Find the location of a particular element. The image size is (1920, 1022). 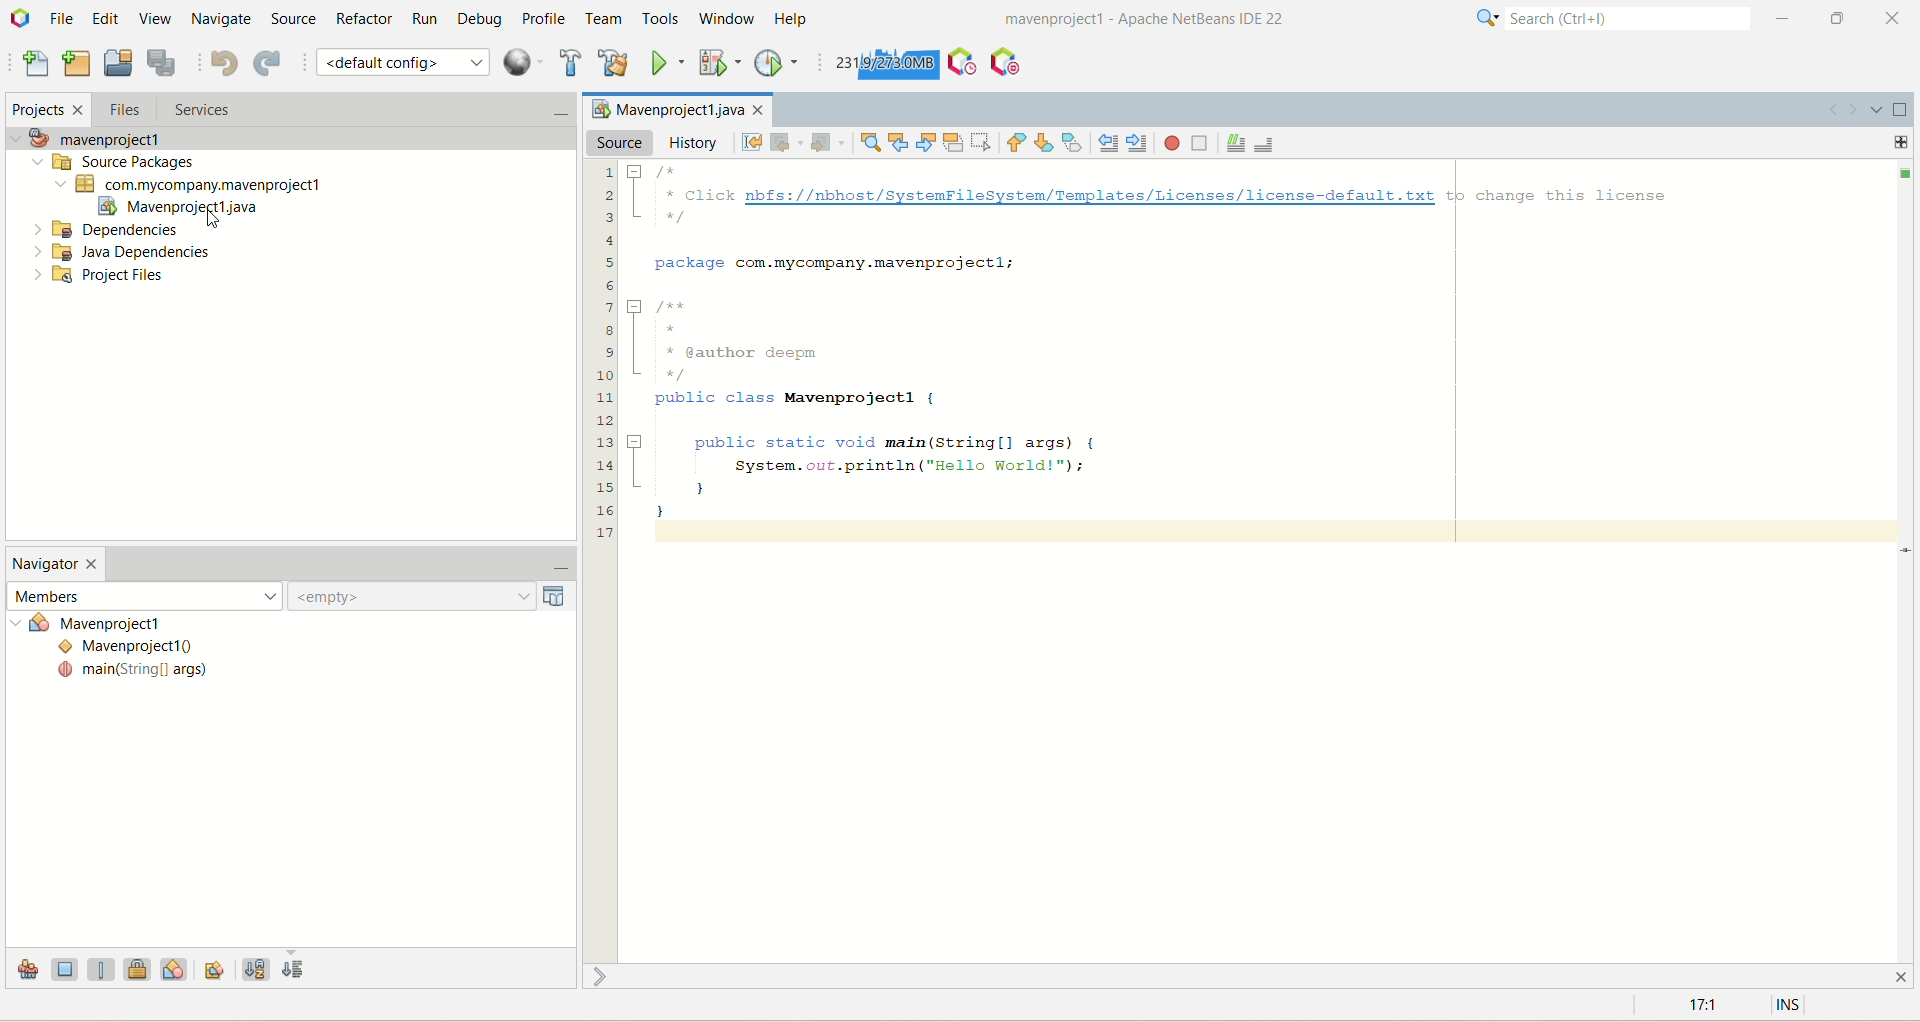

profile is located at coordinates (547, 18).